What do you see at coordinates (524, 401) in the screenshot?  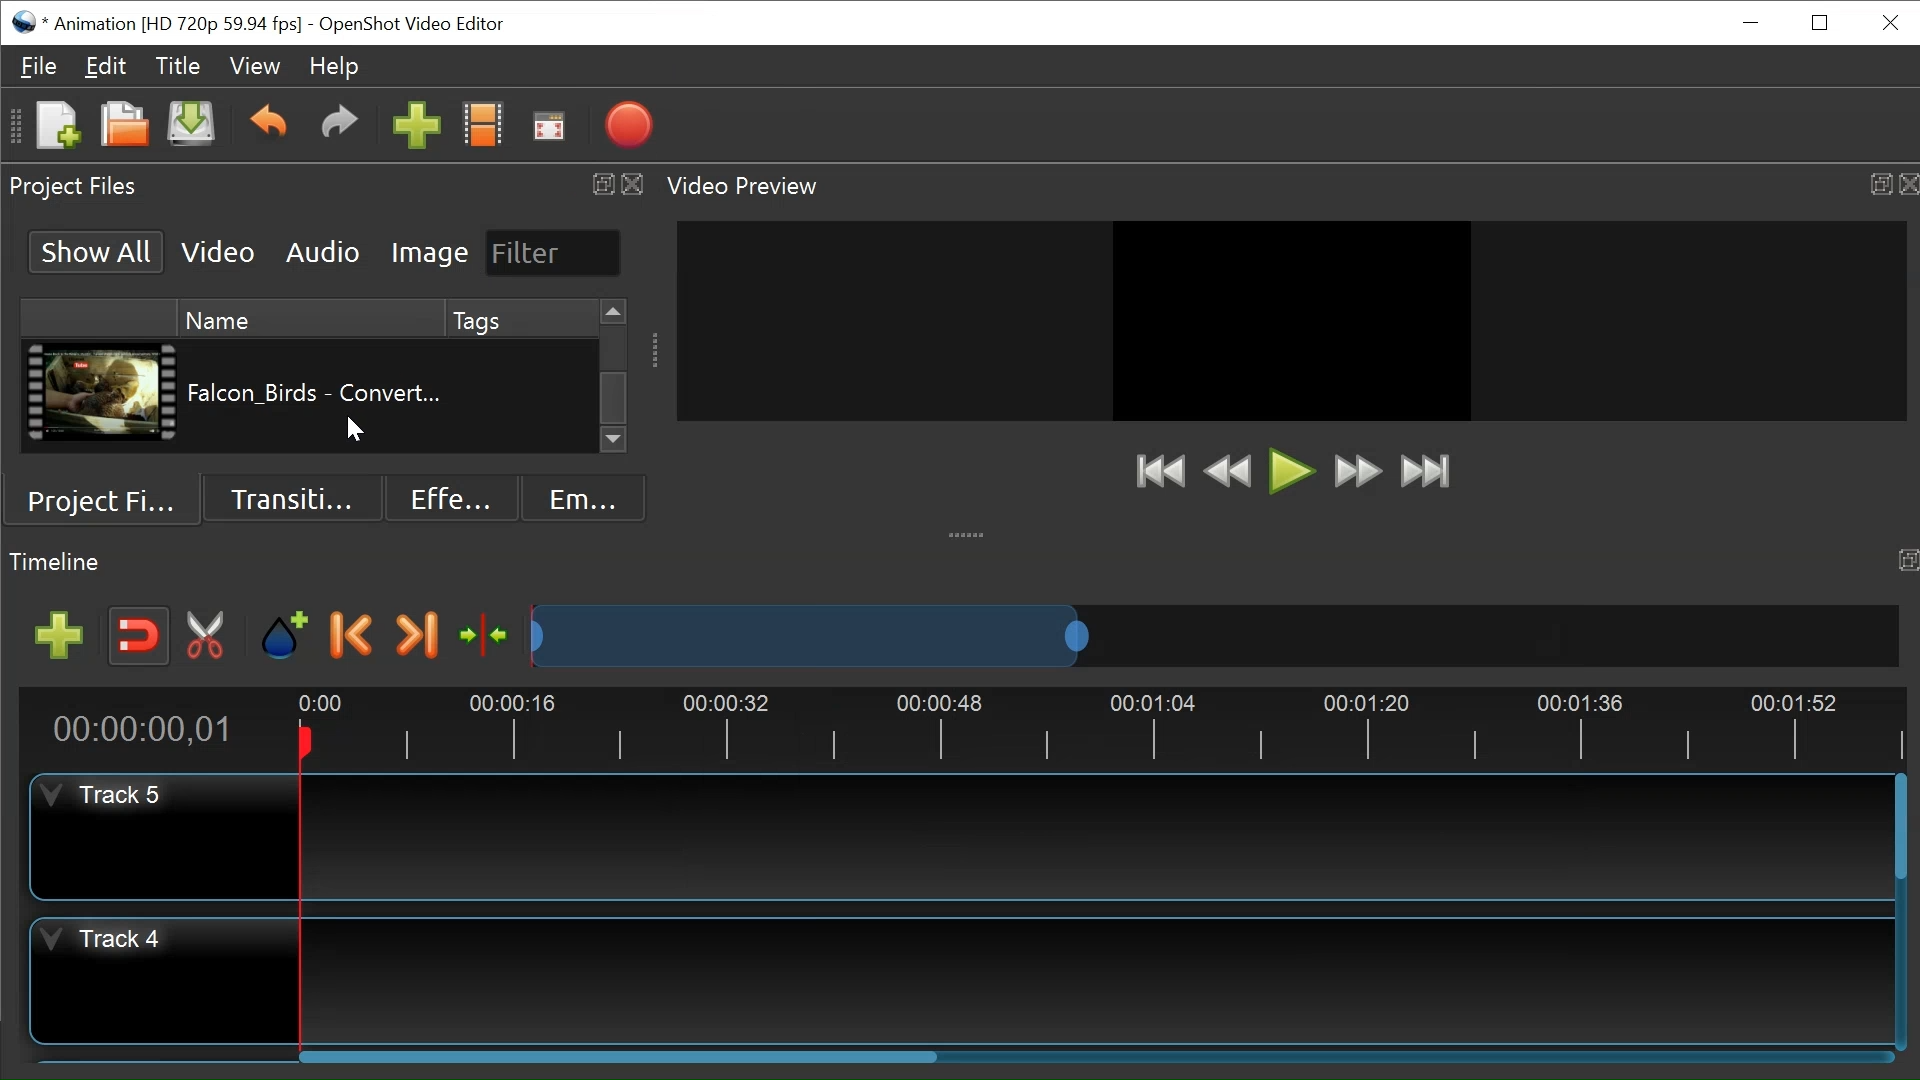 I see `Tags` at bounding box center [524, 401].